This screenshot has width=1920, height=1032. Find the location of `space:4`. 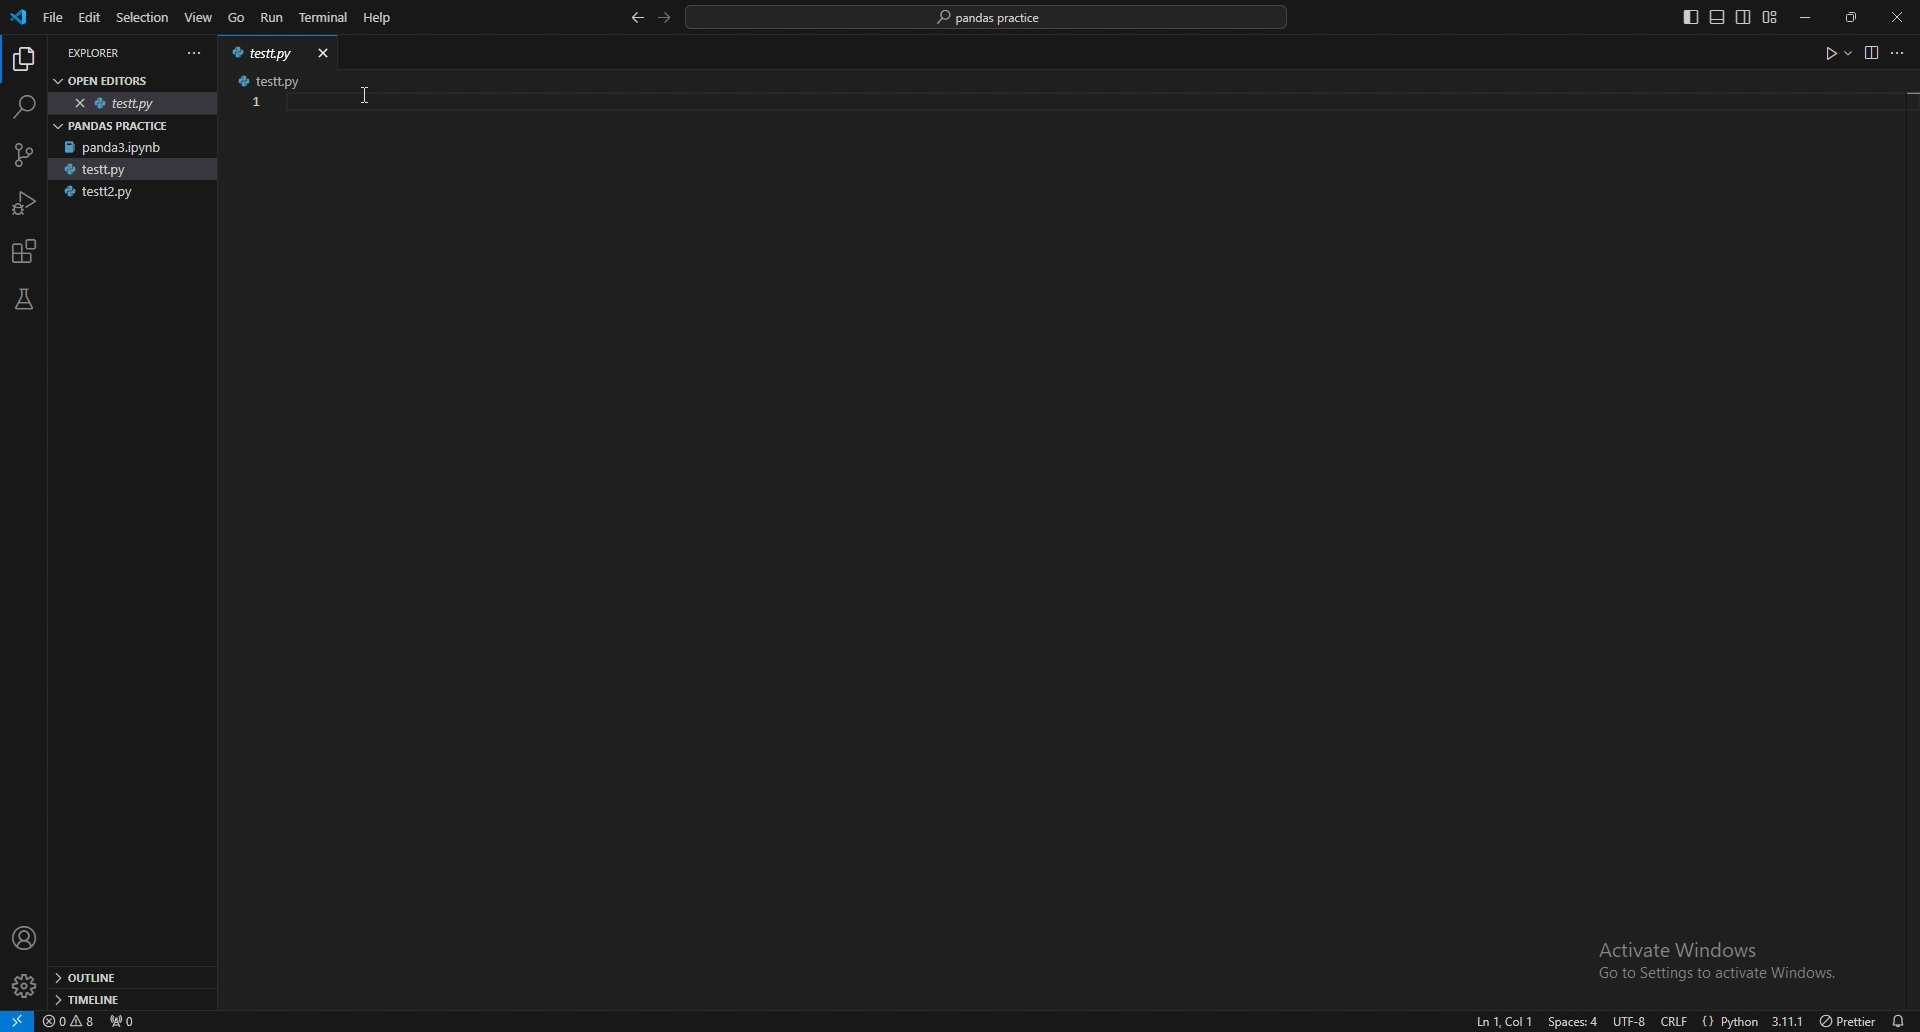

space:4 is located at coordinates (1571, 1021).